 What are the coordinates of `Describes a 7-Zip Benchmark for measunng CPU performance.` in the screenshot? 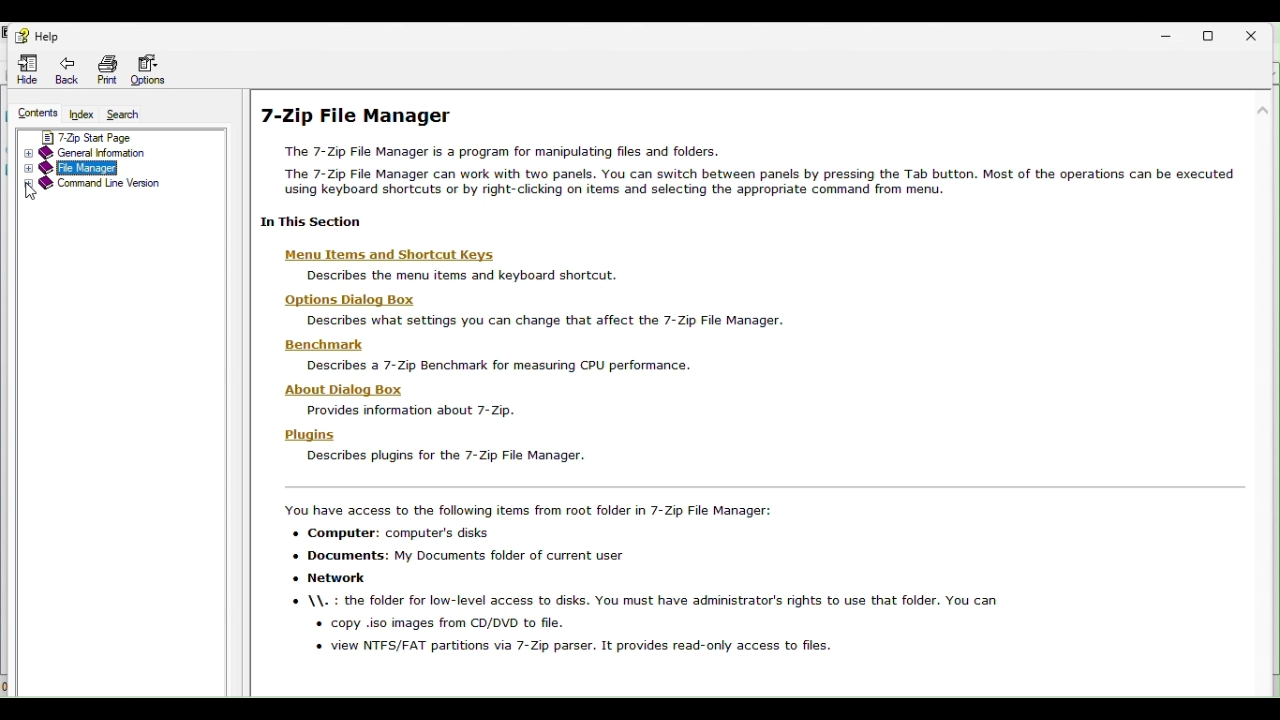 It's located at (496, 367).